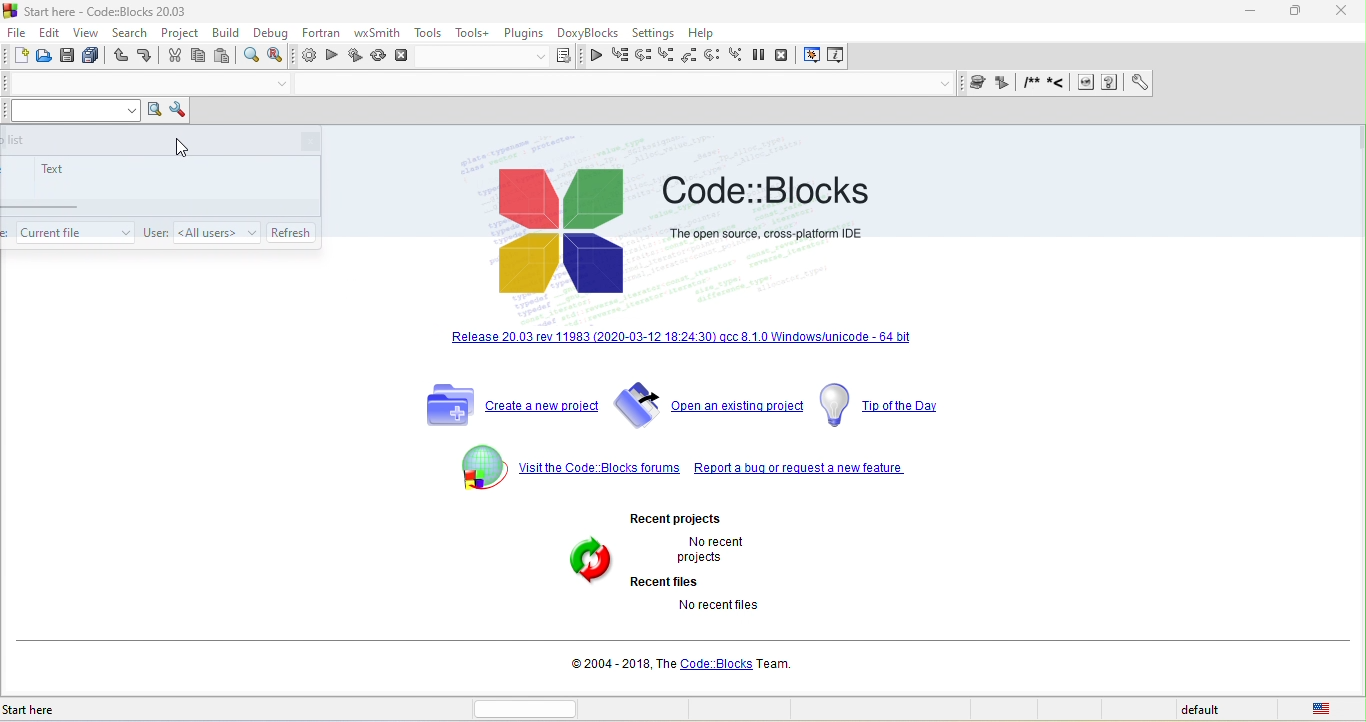 This screenshot has height=722, width=1366. Describe the element at coordinates (281, 85) in the screenshot. I see `drop down` at that location.